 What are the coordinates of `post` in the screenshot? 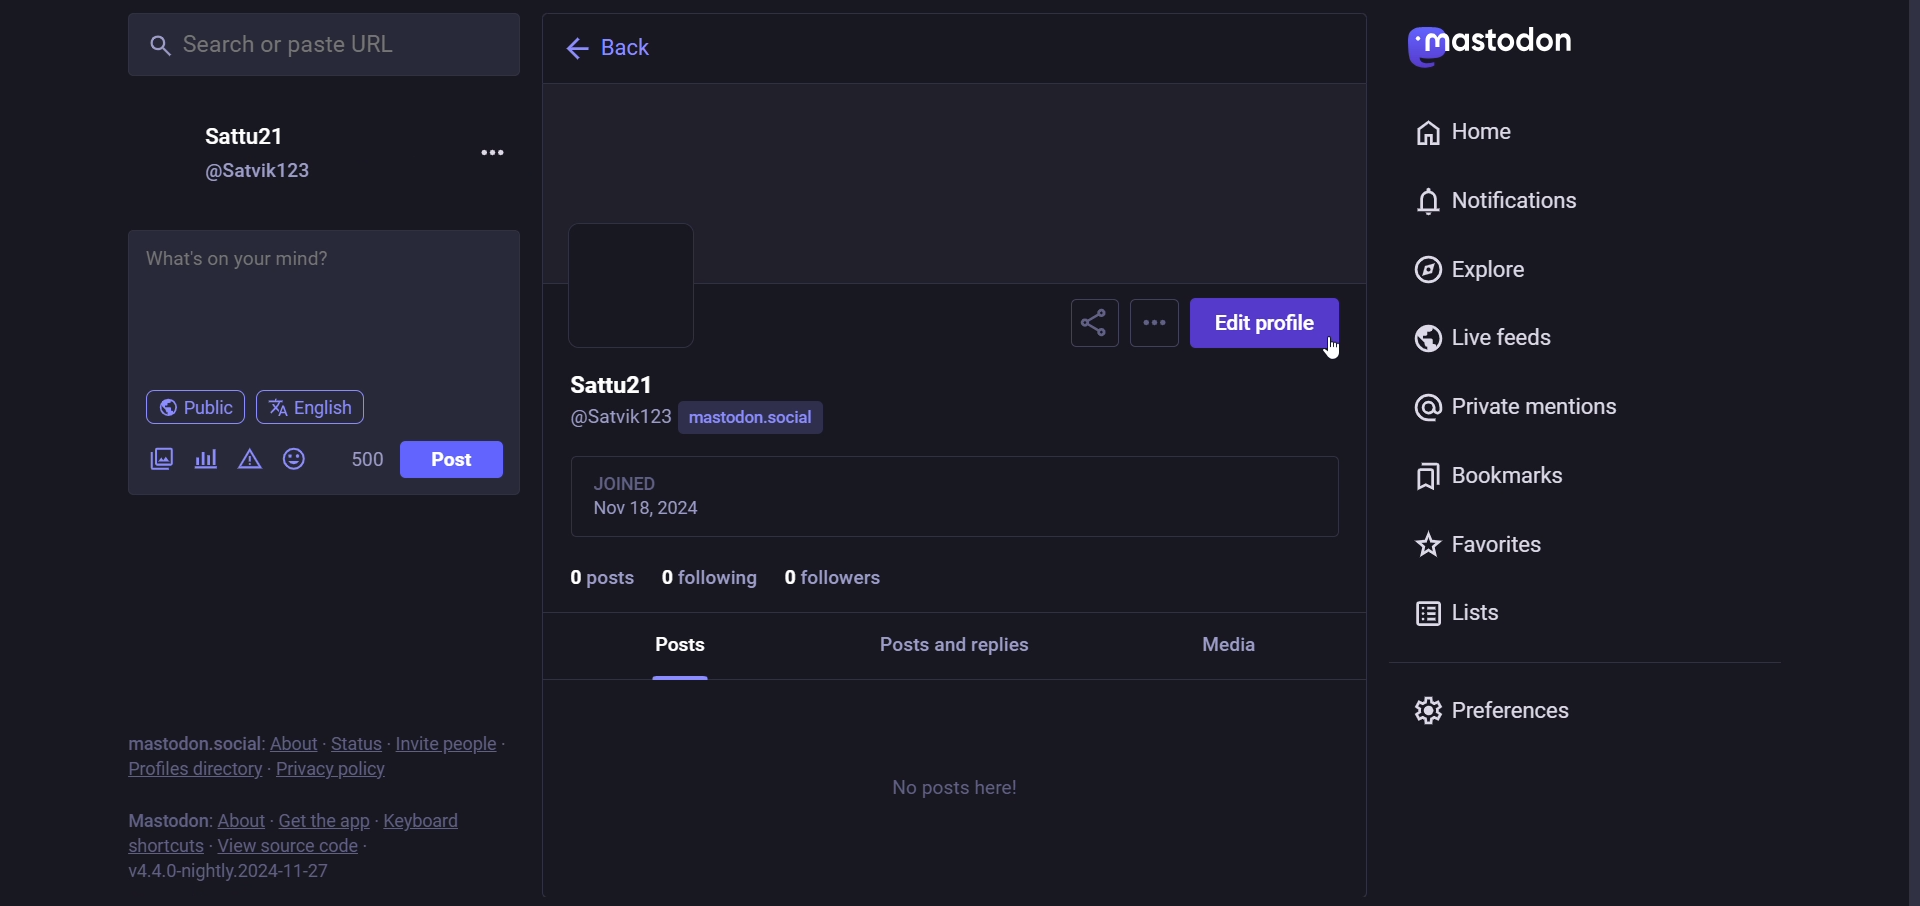 It's located at (454, 460).